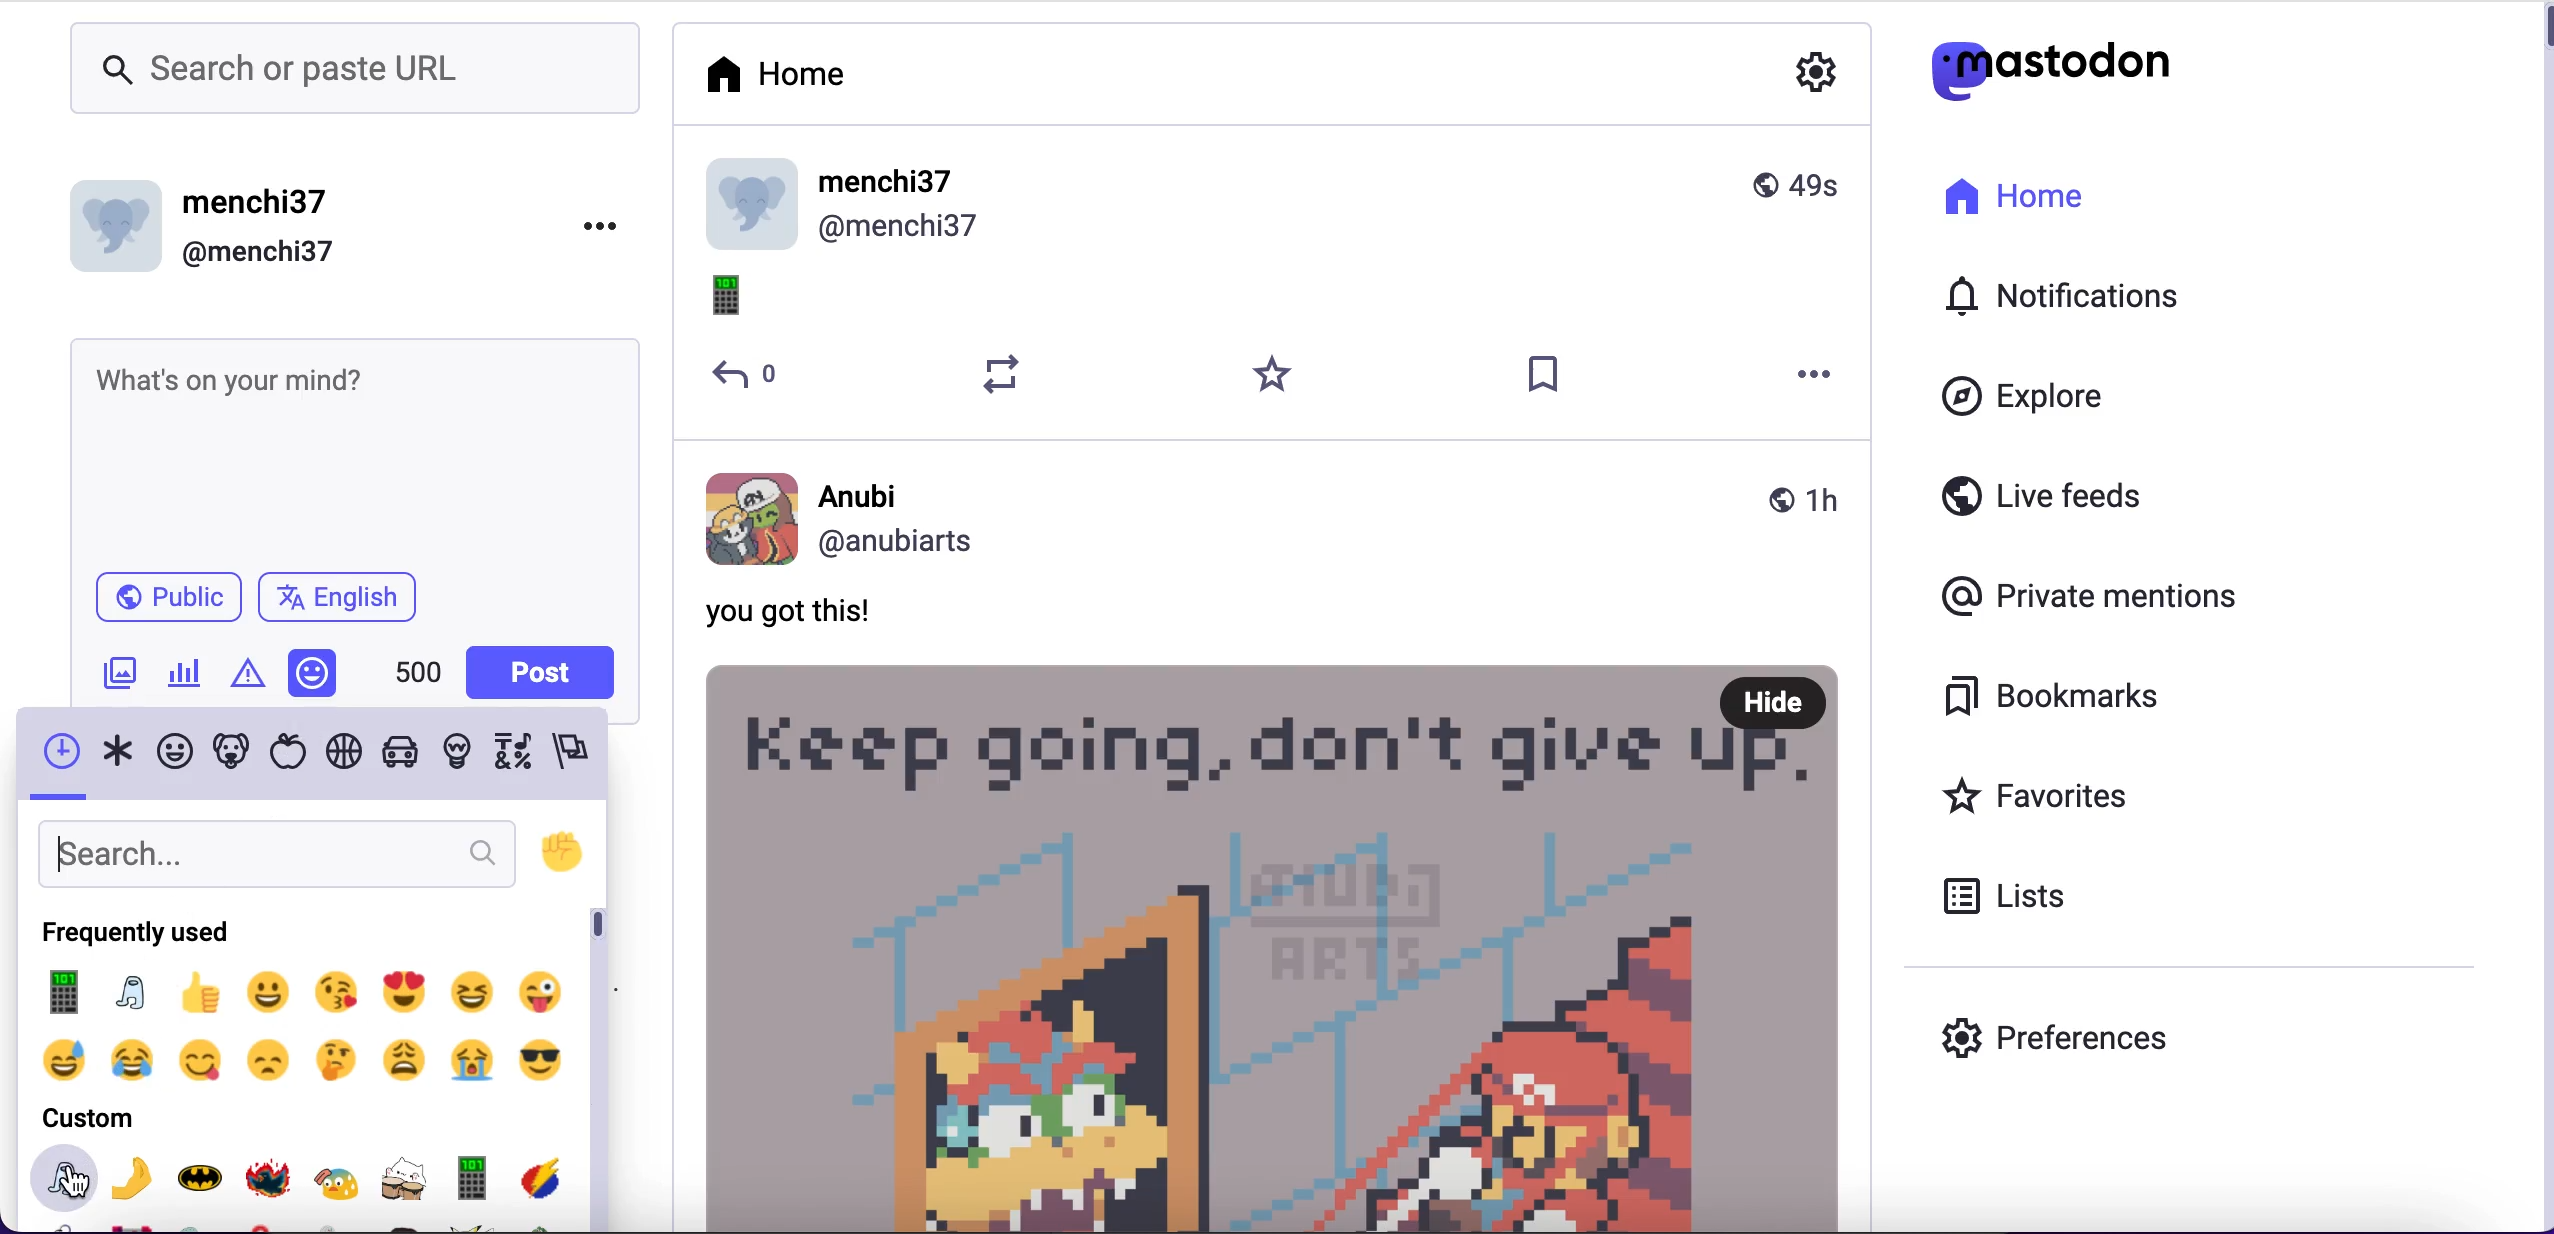  I want to click on bookmarks, so click(2053, 697).